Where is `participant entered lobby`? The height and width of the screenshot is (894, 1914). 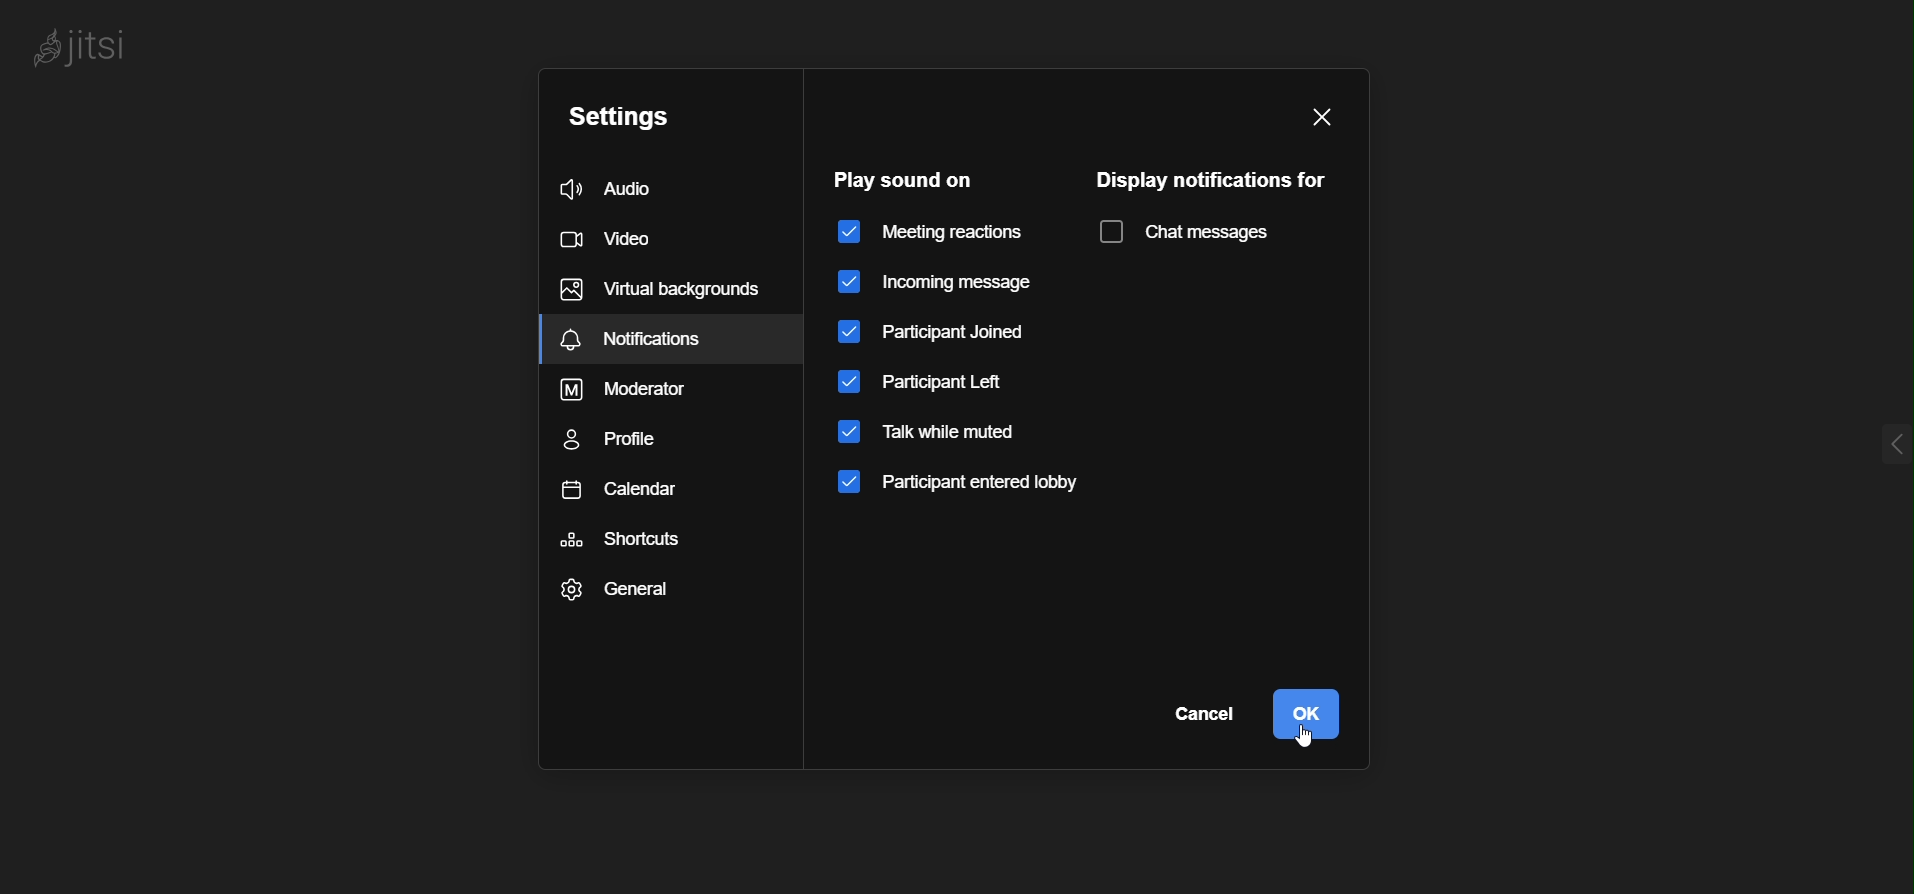
participant entered lobby is located at coordinates (969, 487).